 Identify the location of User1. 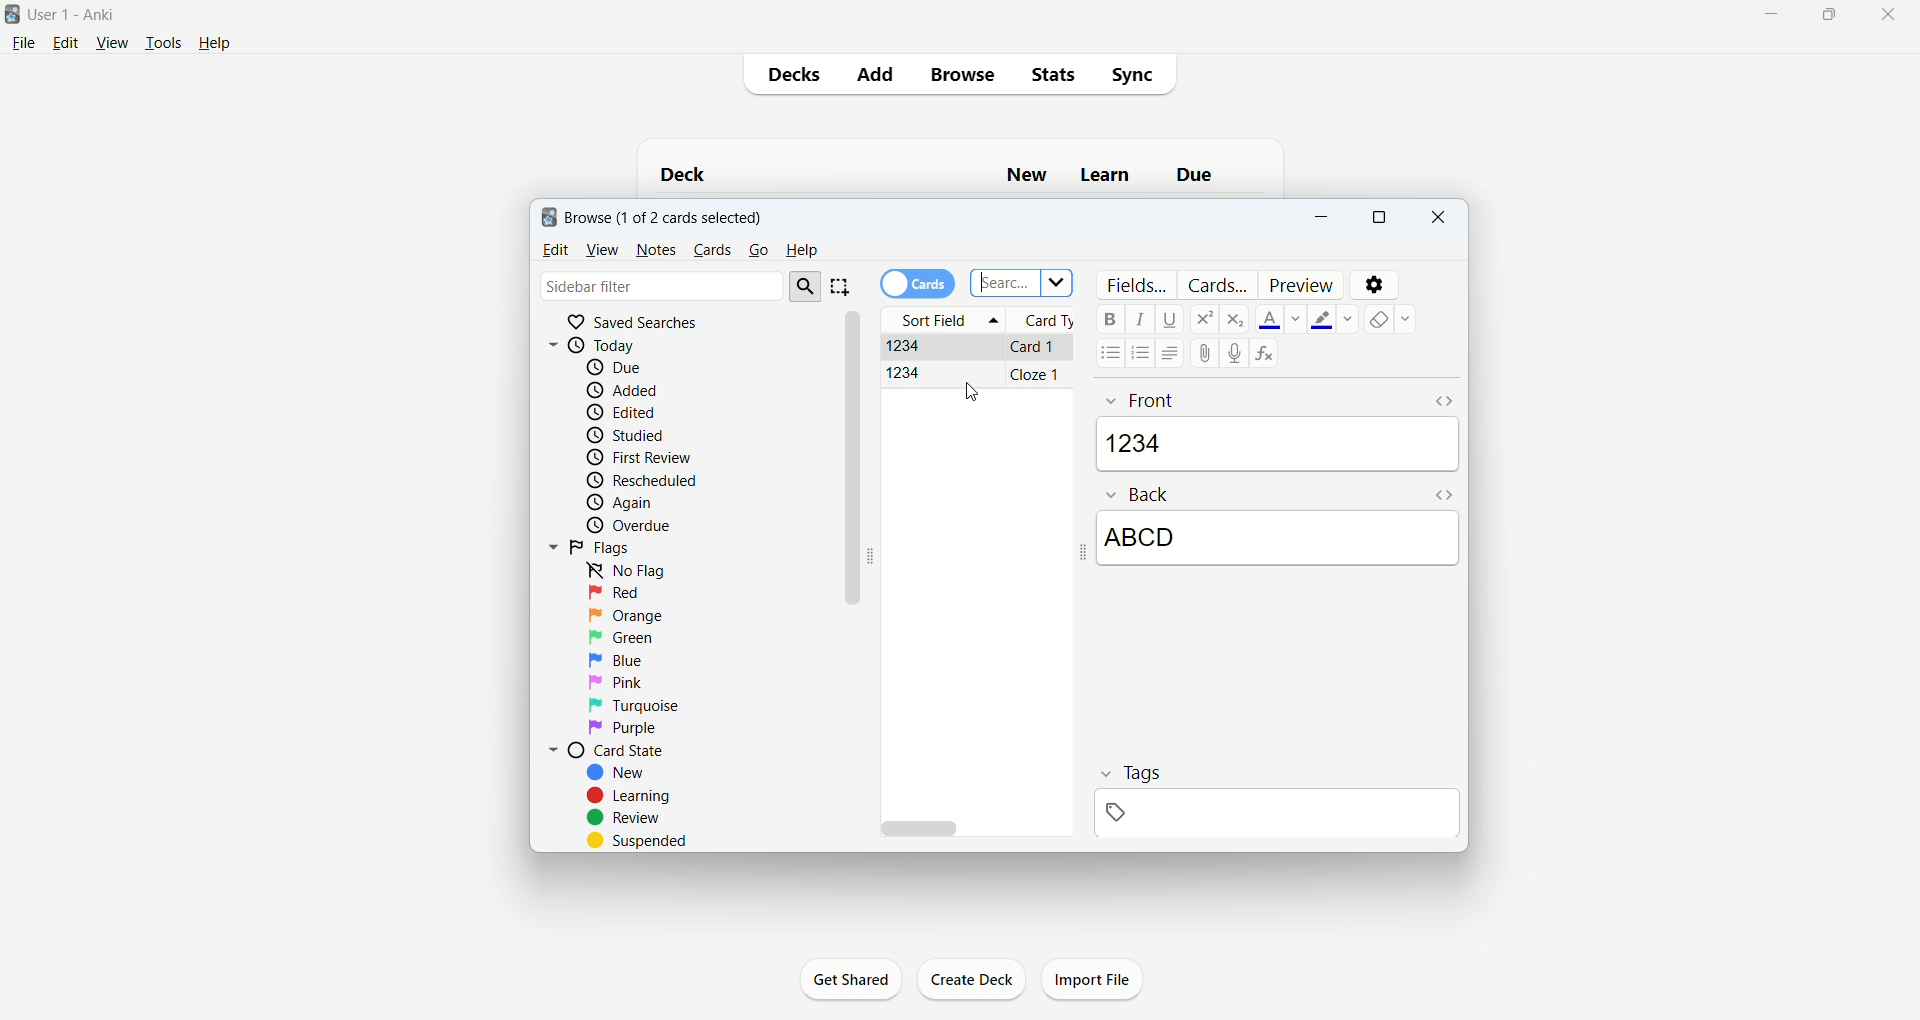
(71, 14).